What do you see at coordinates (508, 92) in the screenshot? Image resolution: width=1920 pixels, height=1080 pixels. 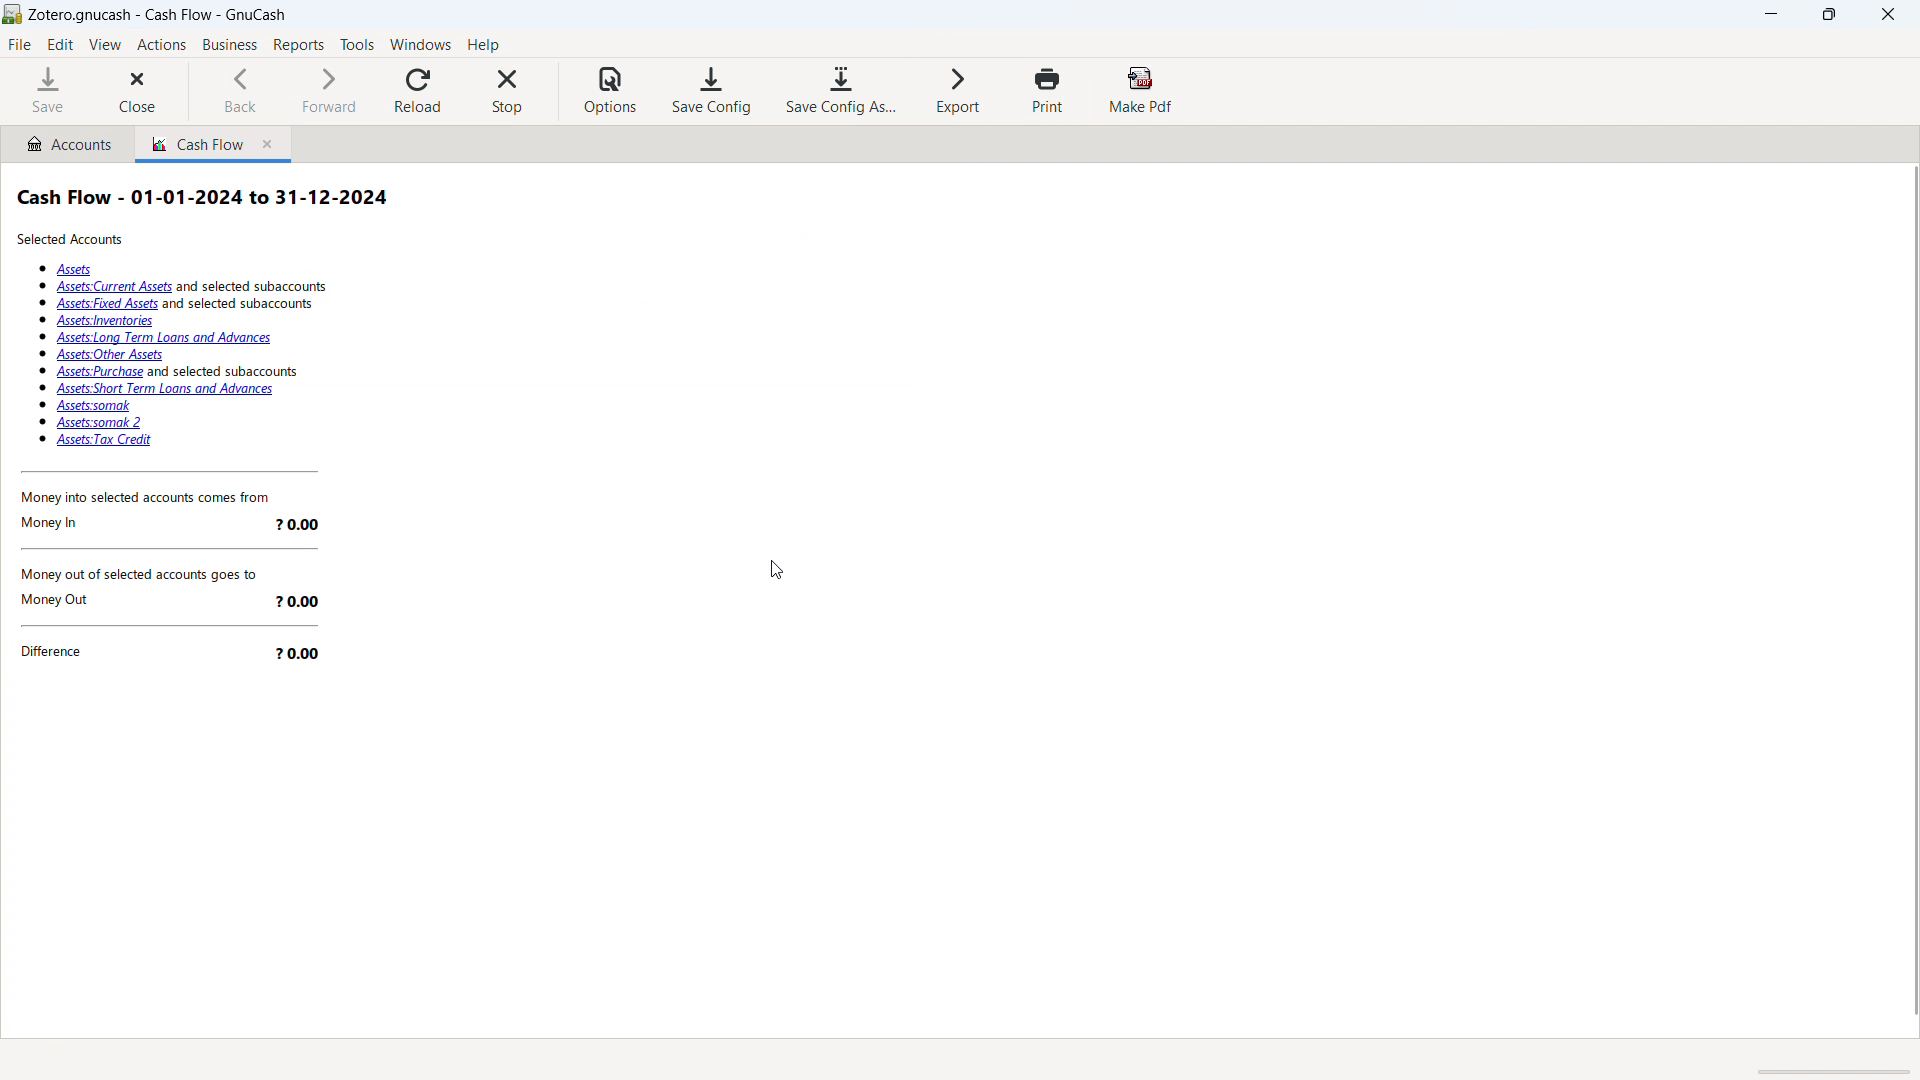 I see `stop` at bounding box center [508, 92].